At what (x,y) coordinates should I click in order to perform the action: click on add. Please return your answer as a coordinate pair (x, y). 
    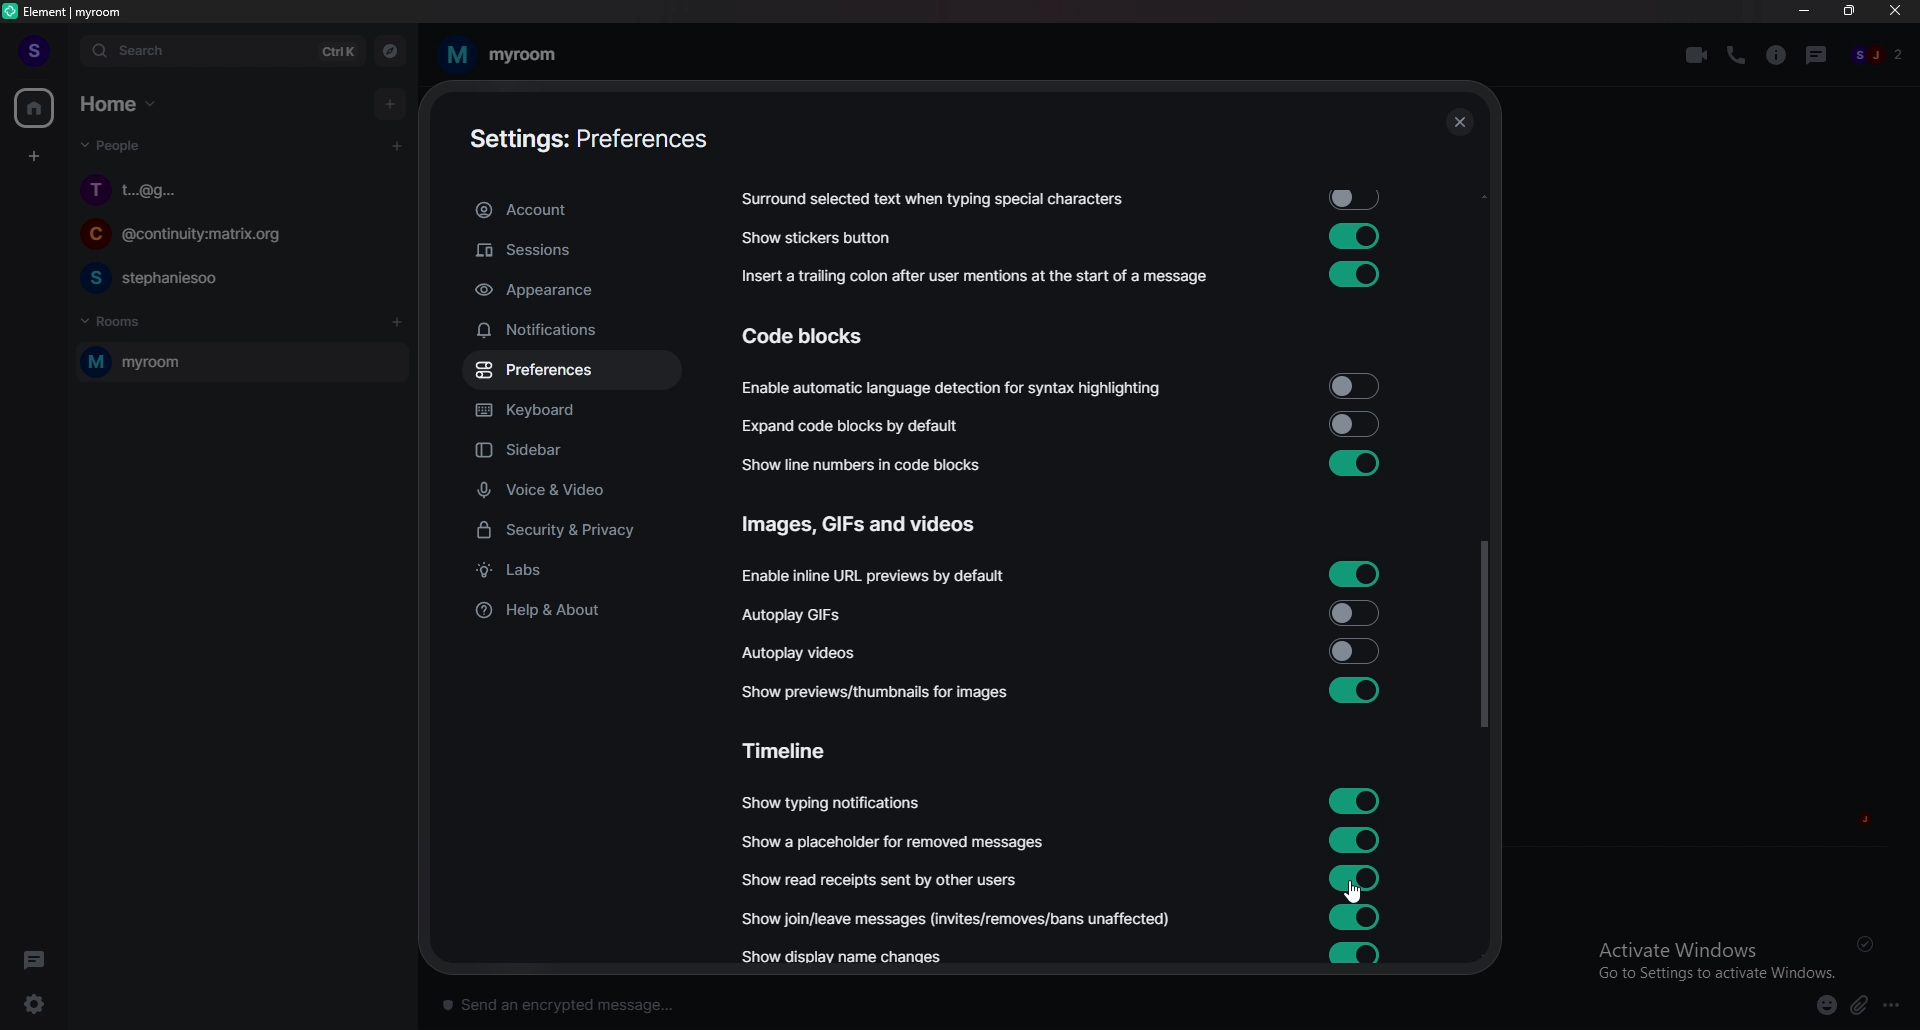
    Looking at the image, I should click on (392, 103).